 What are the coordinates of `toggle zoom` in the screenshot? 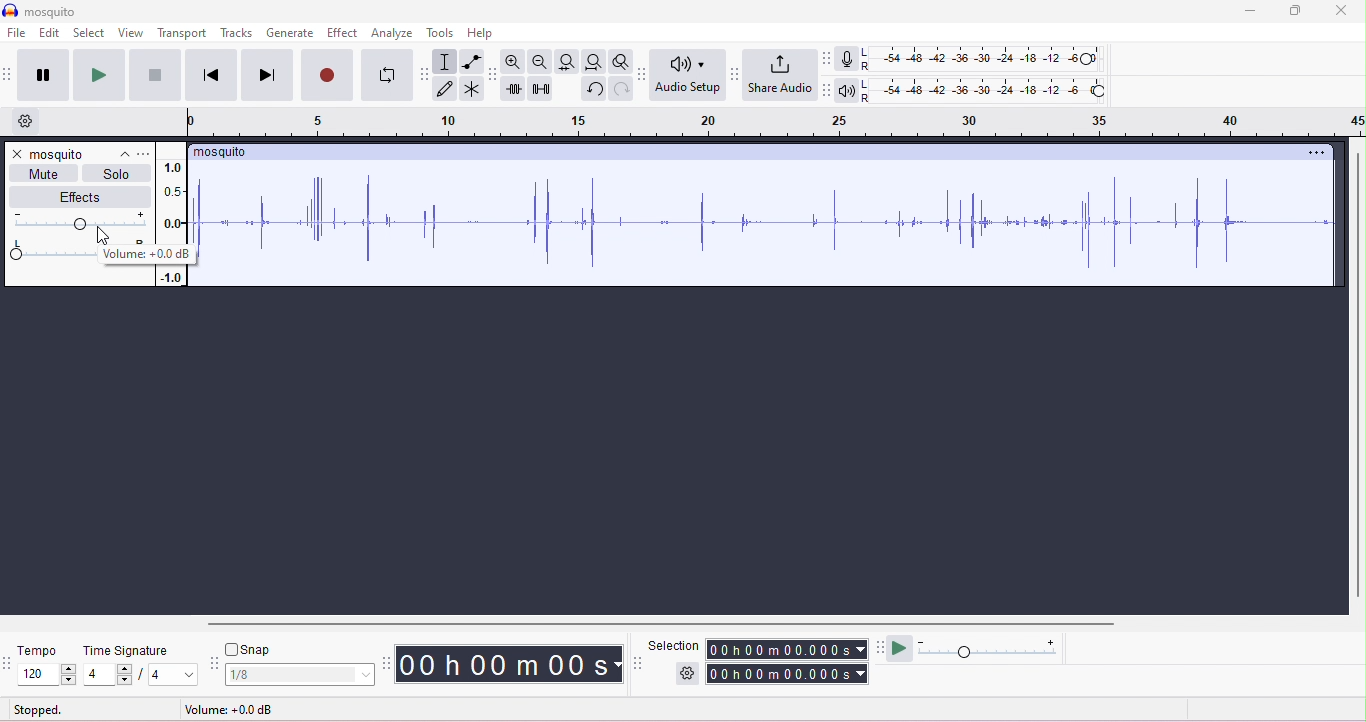 It's located at (622, 63).